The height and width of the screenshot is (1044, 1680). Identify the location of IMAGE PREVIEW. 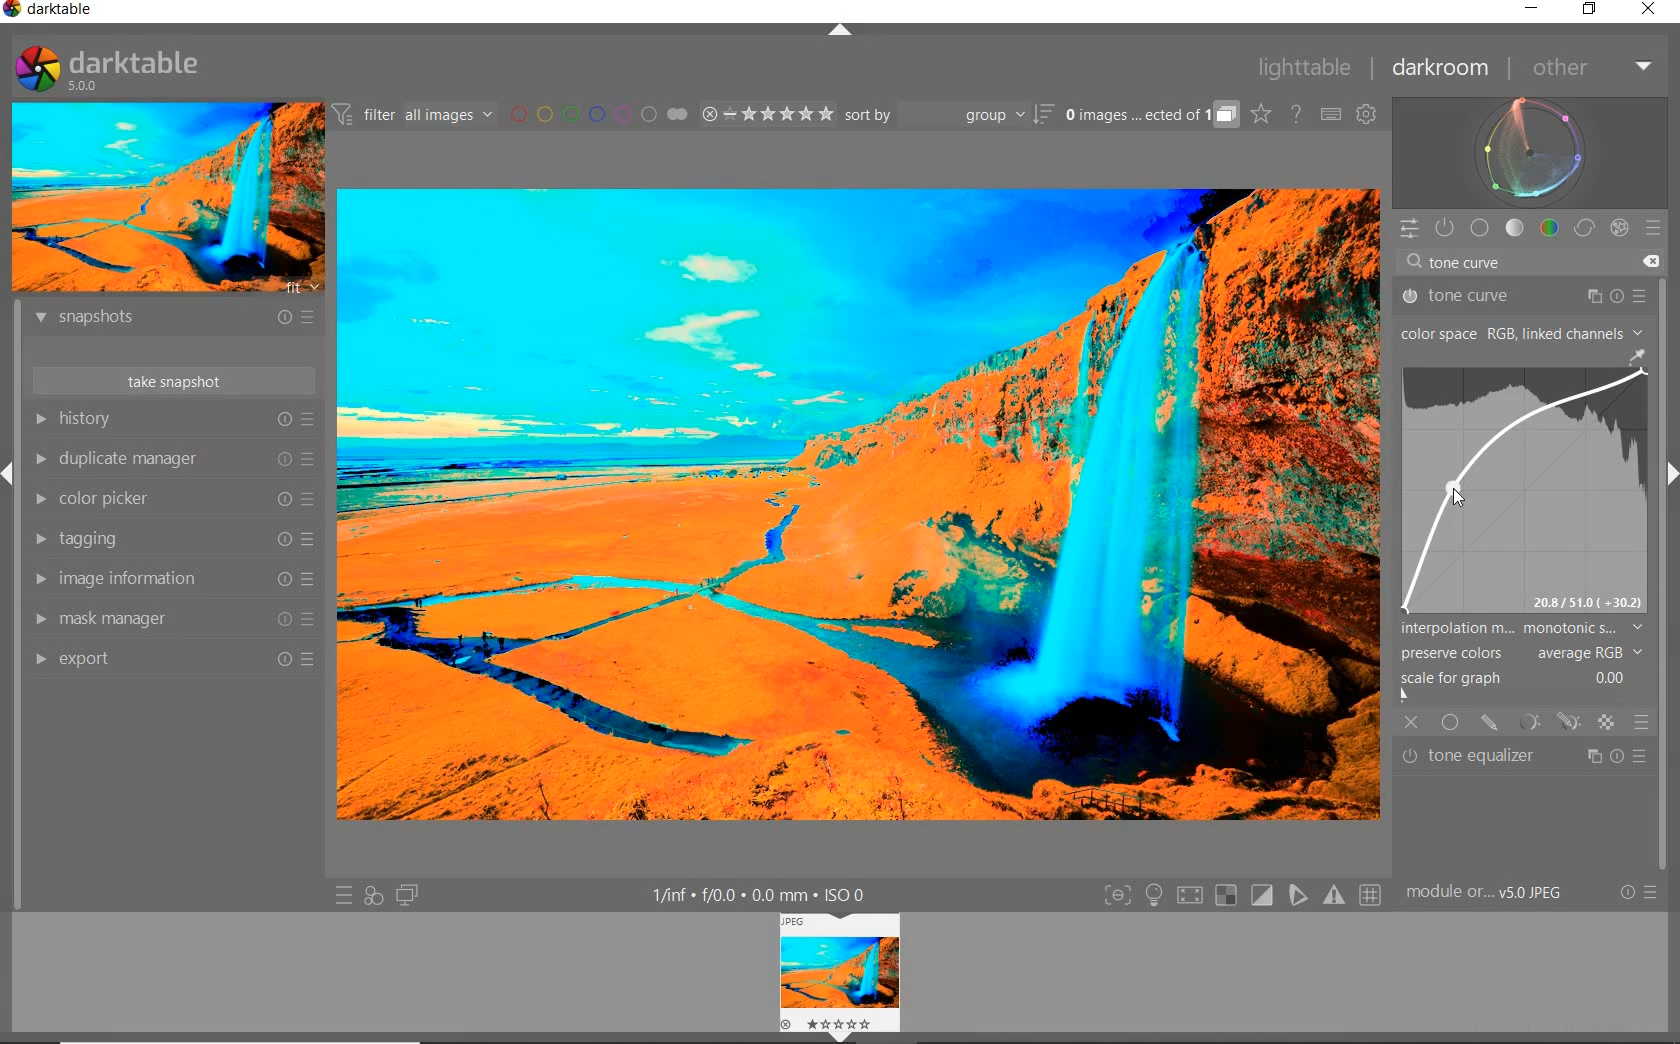
(165, 198).